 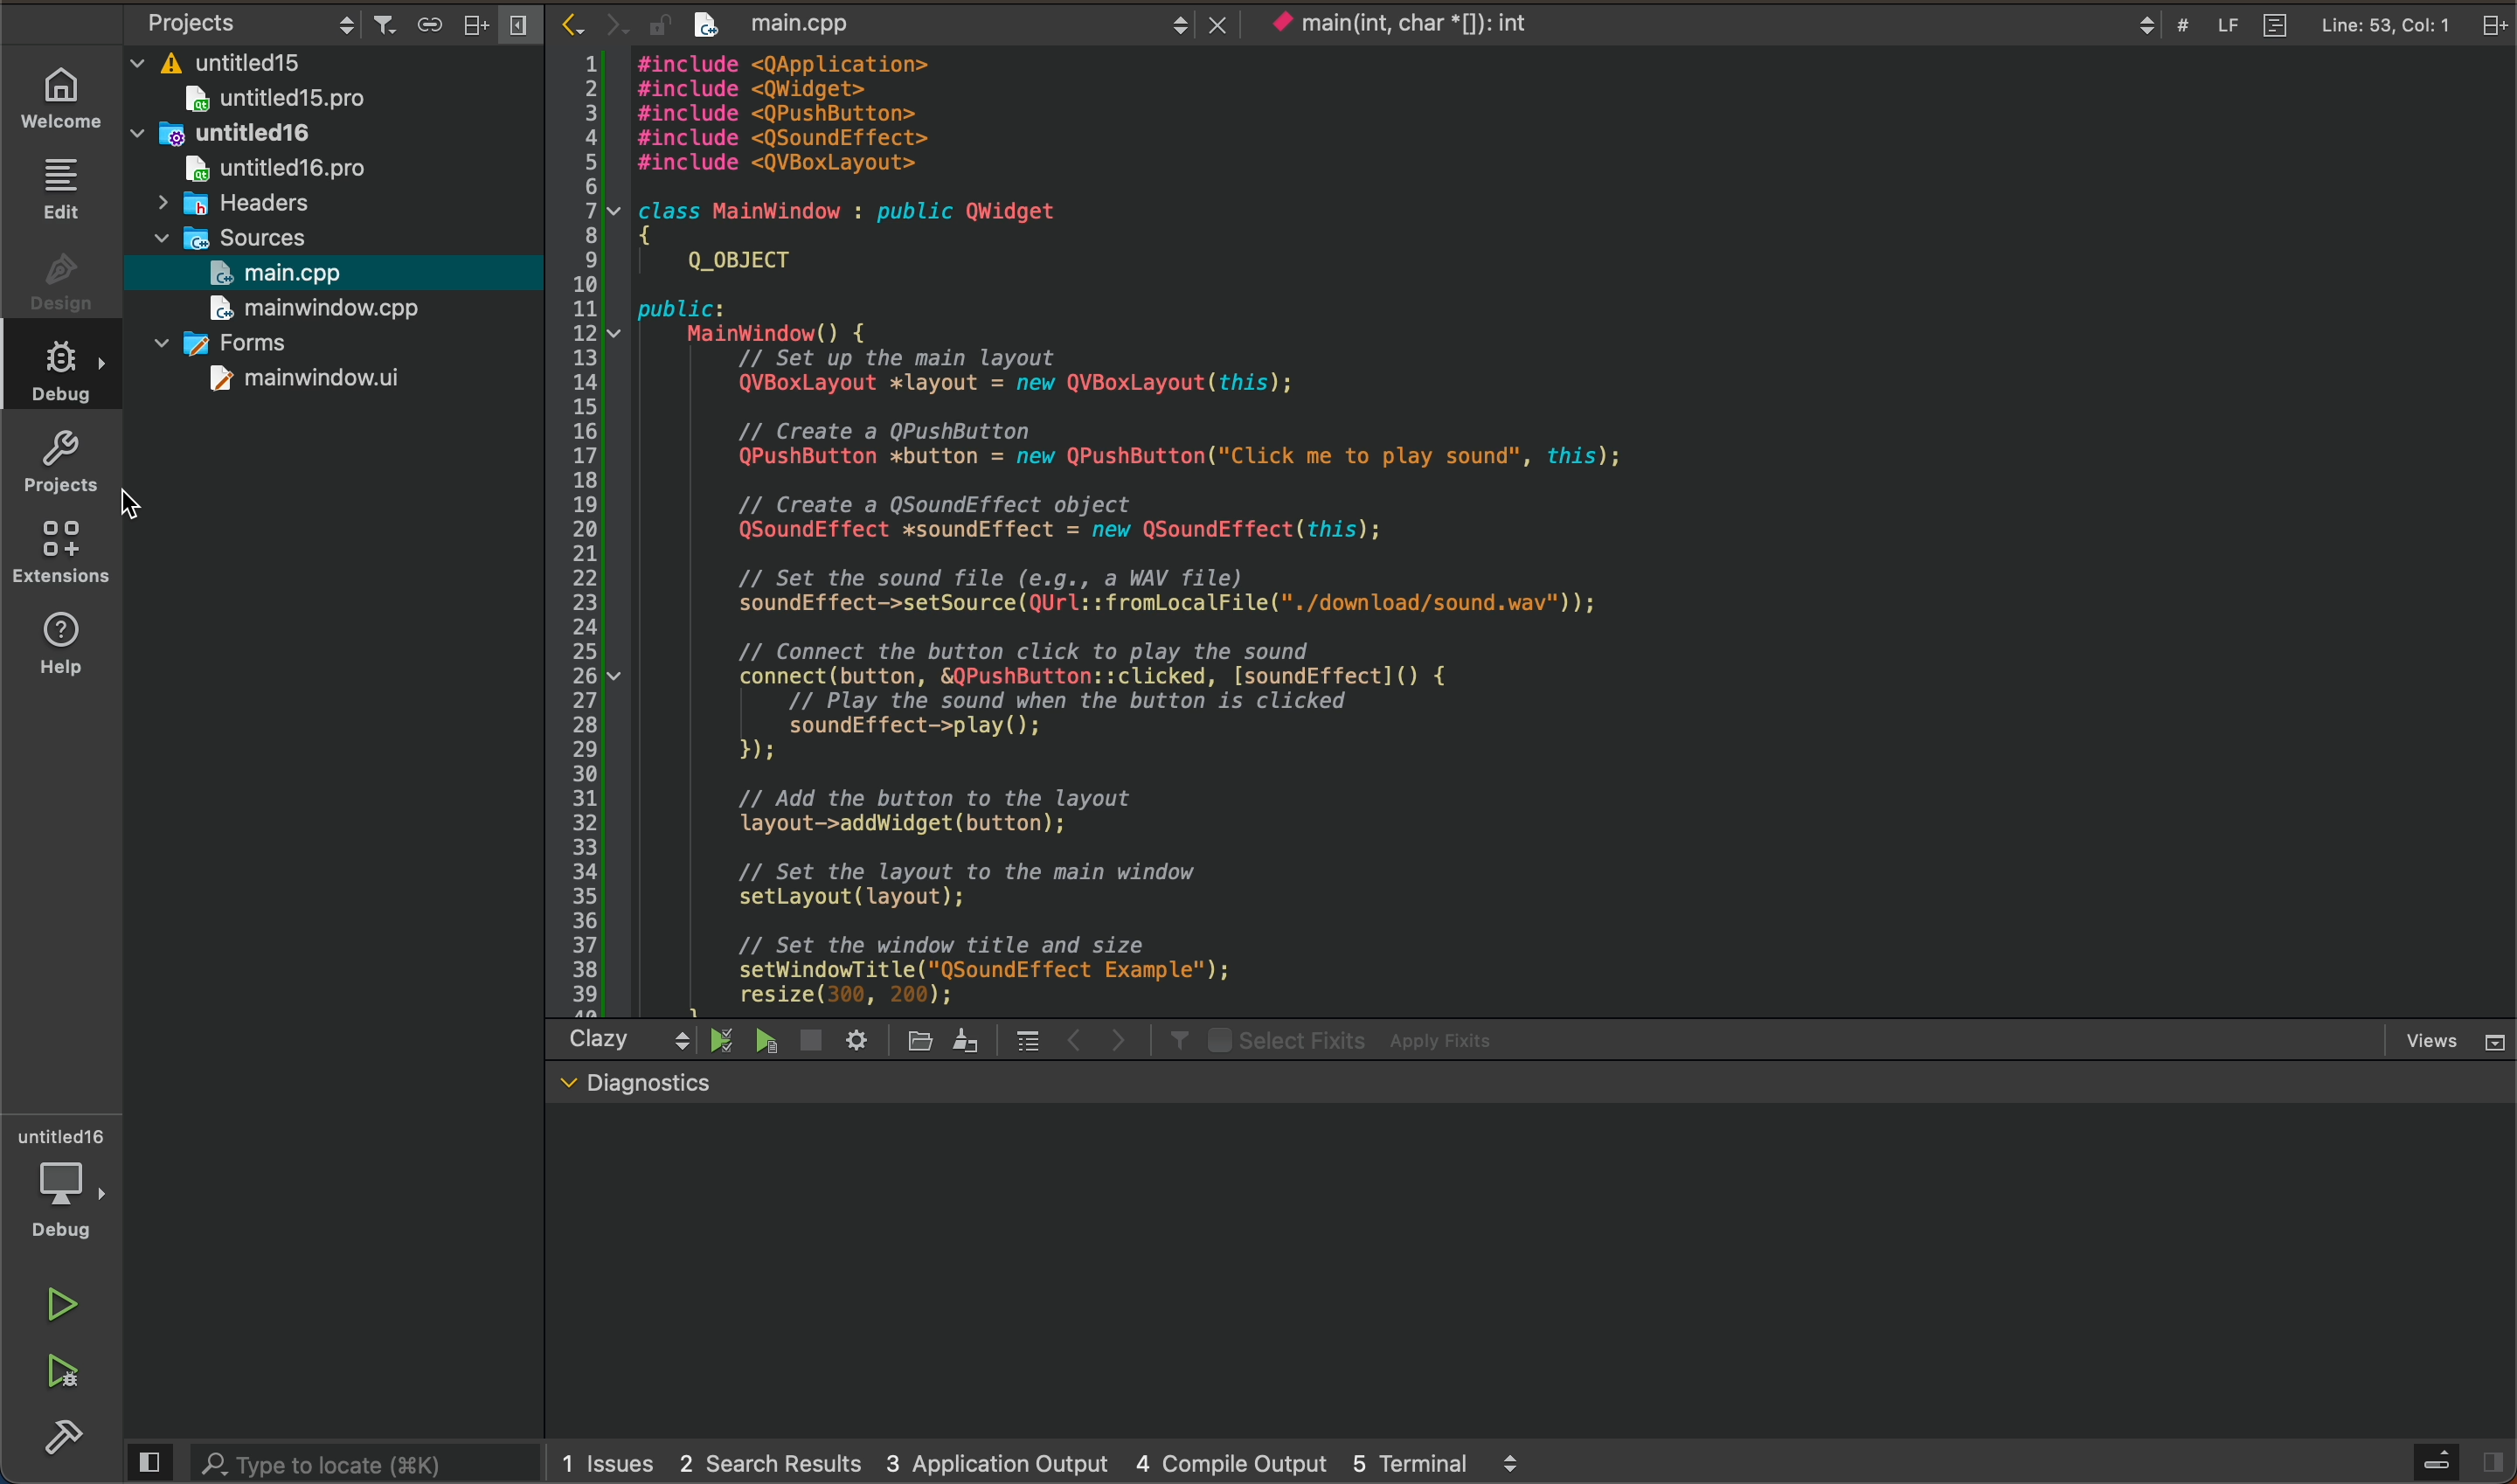 I want to click on , so click(x=239, y=234).